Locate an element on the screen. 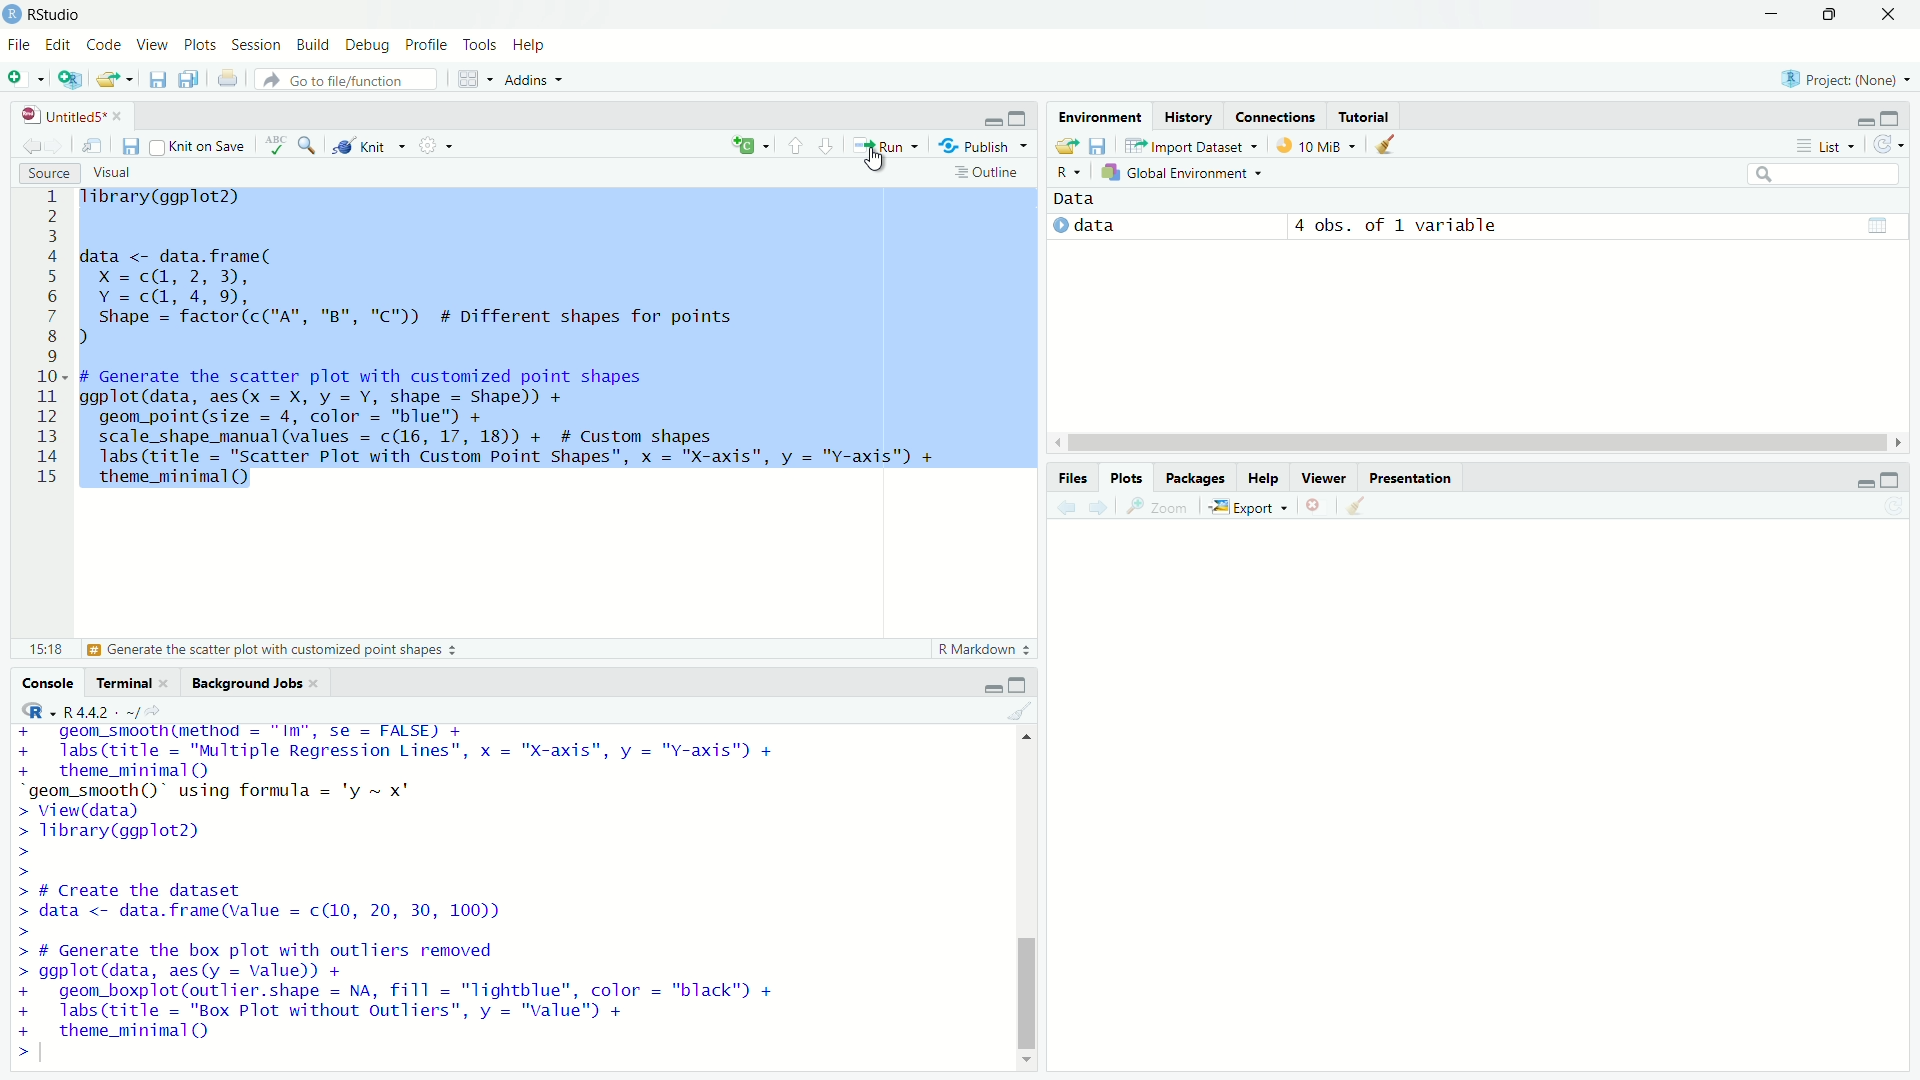 This screenshot has width=1920, height=1080. Load workspace is located at coordinates (1067, 146).